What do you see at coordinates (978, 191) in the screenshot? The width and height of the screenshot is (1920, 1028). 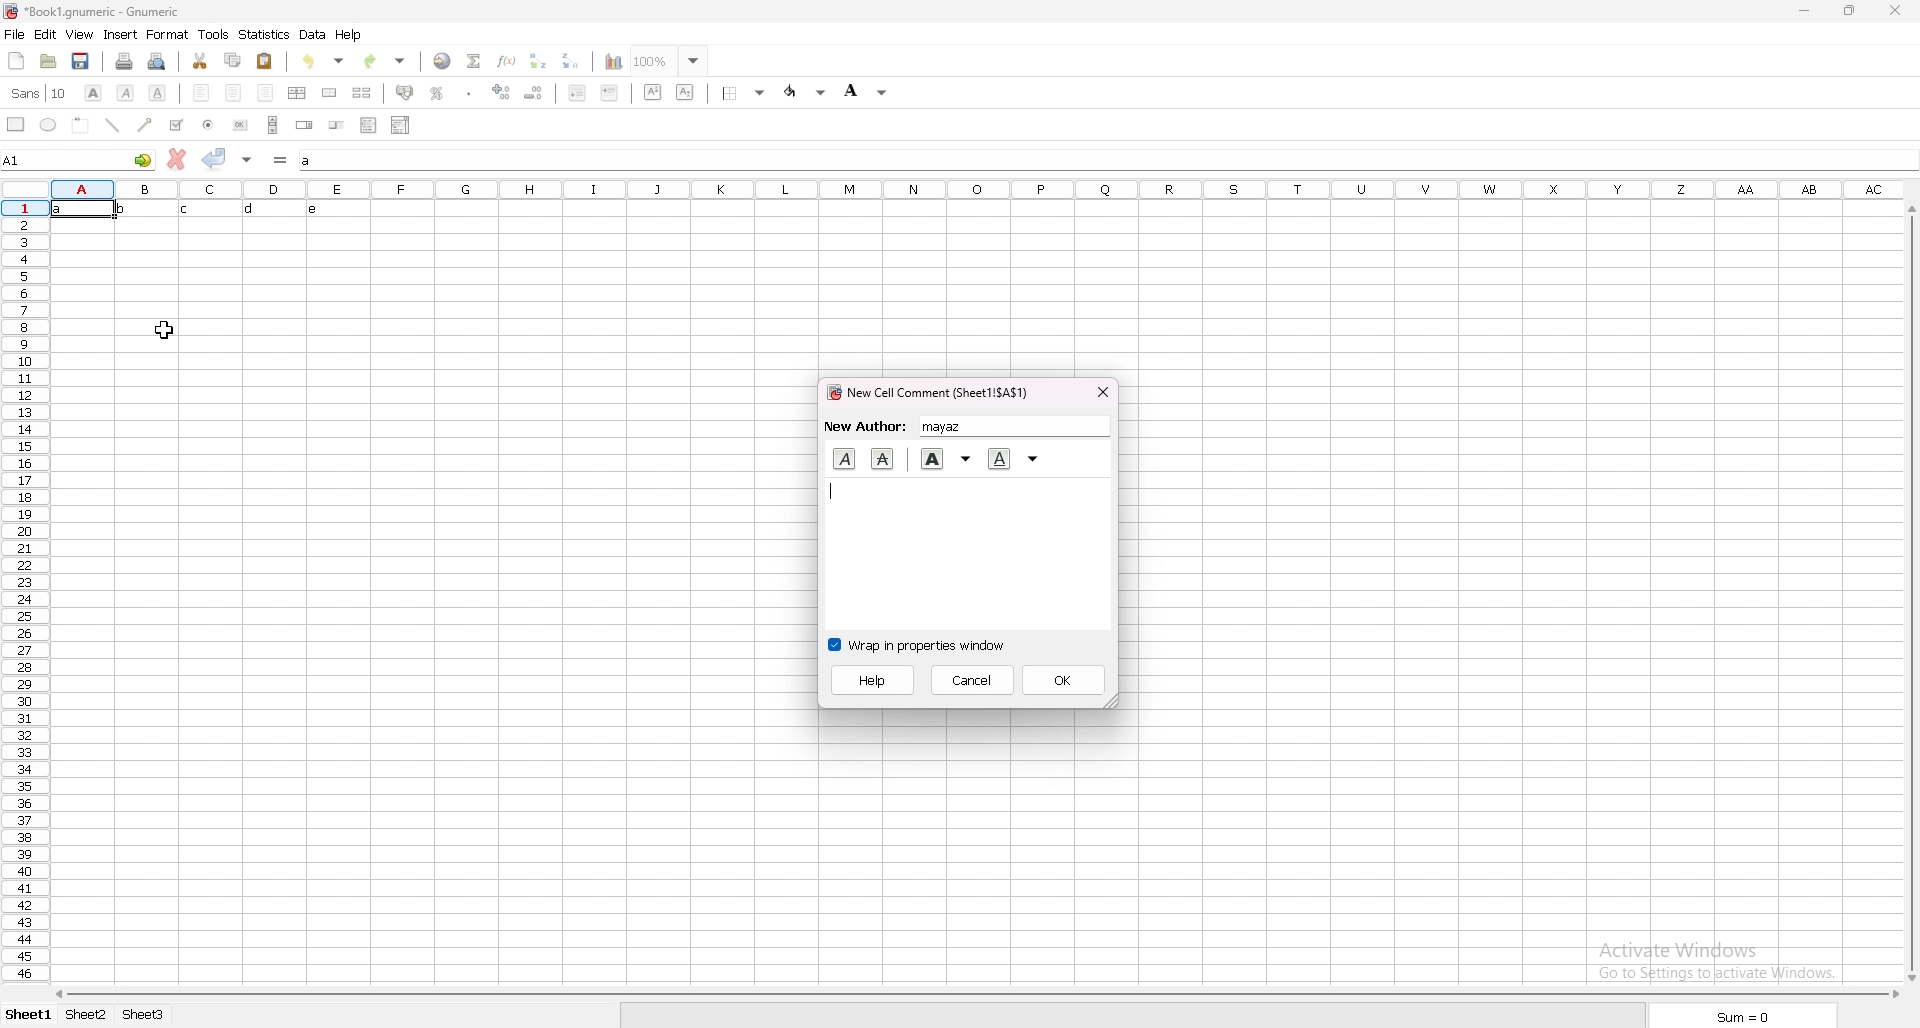 I see `column` at bounding box center [978, 191].